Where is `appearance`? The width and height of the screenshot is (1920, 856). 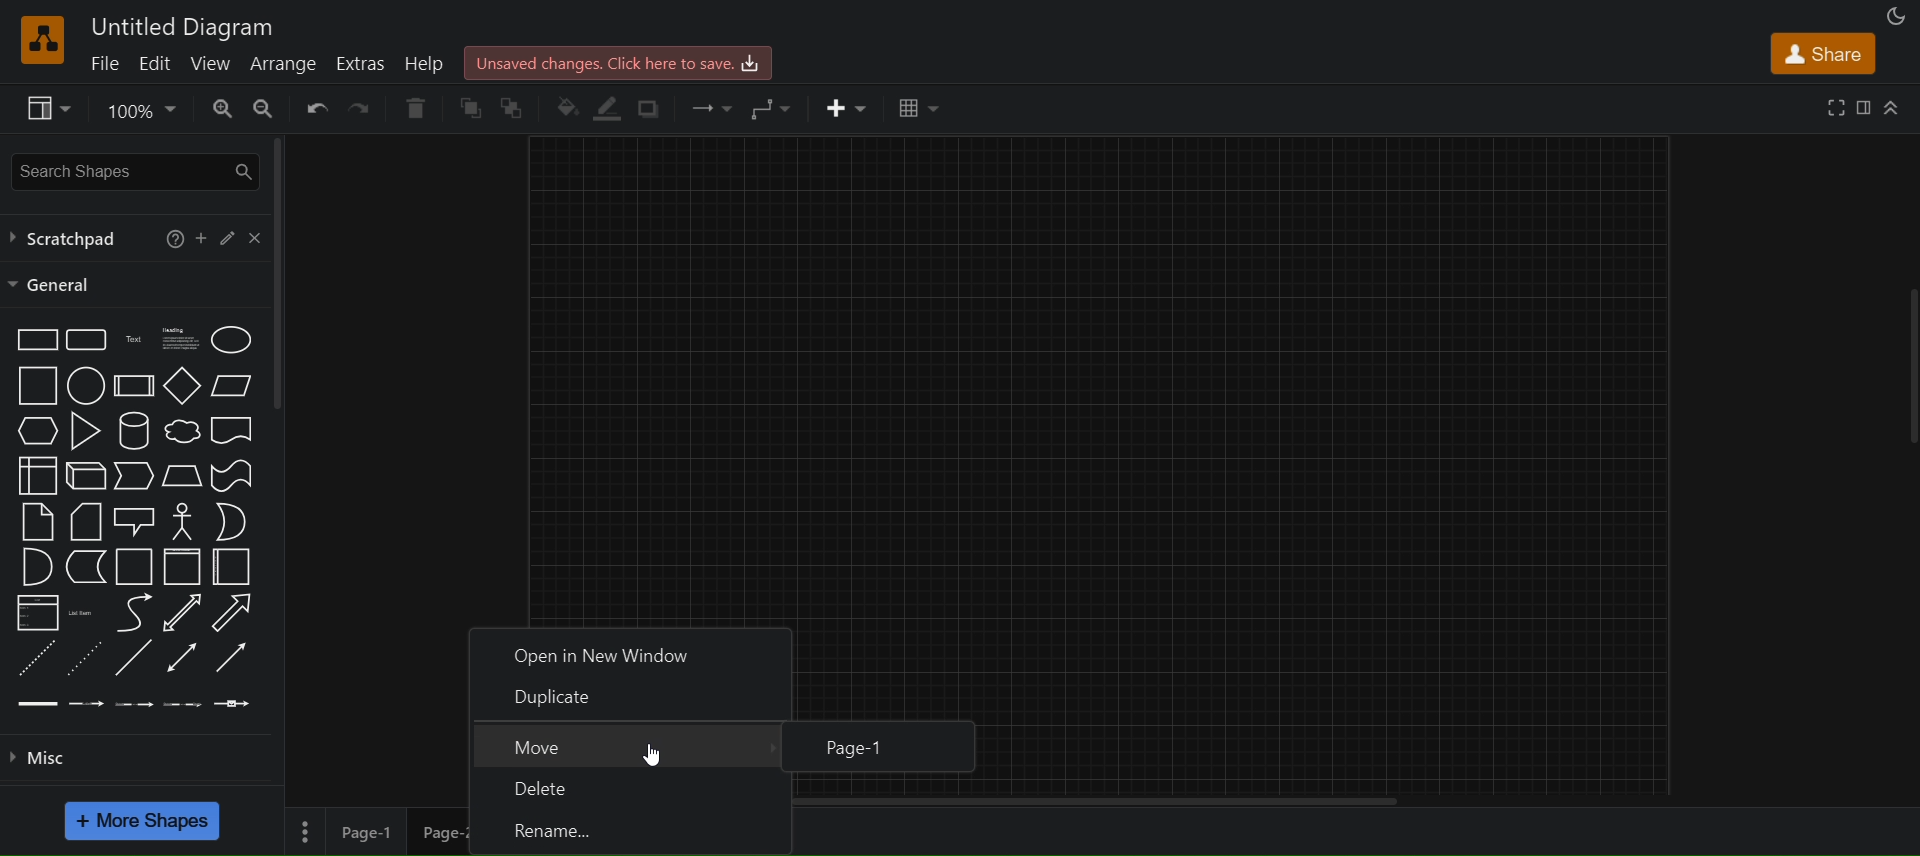 appearance is located at coordinates (1892, 14).